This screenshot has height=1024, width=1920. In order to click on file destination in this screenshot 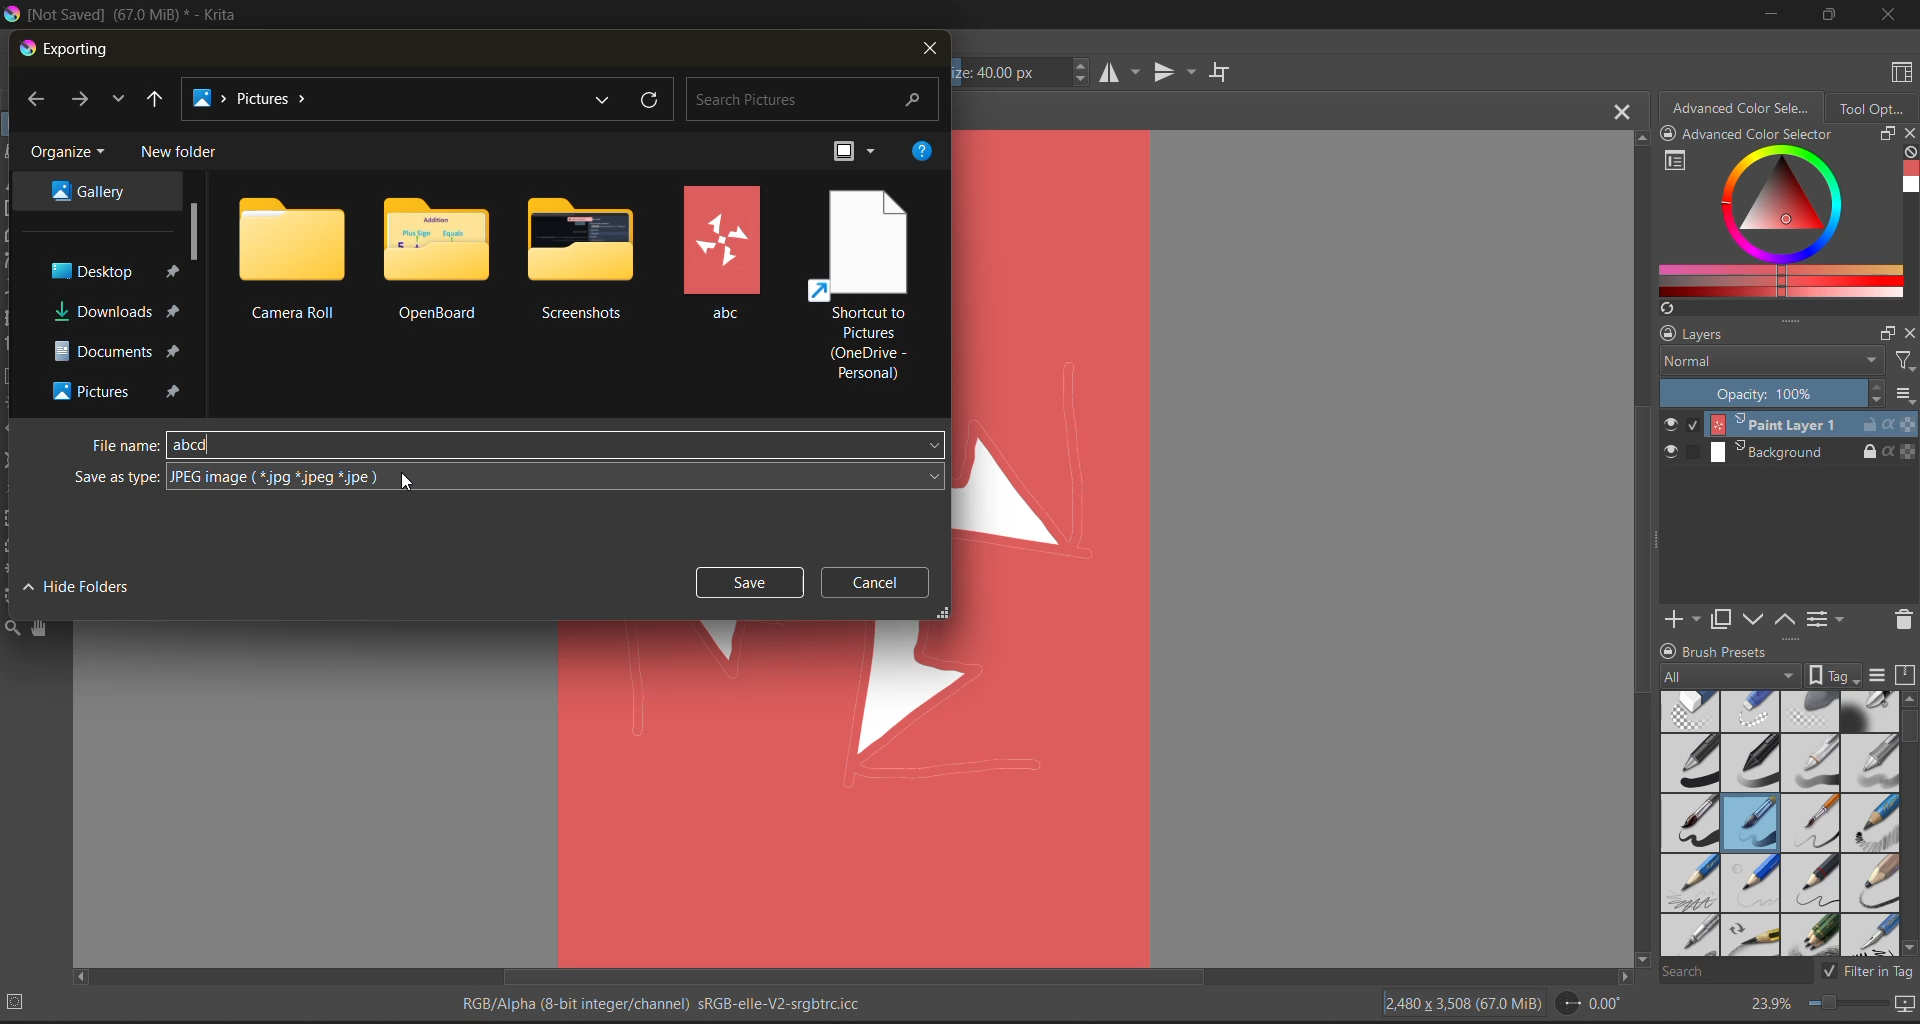, I will do `click(117, 350)`.